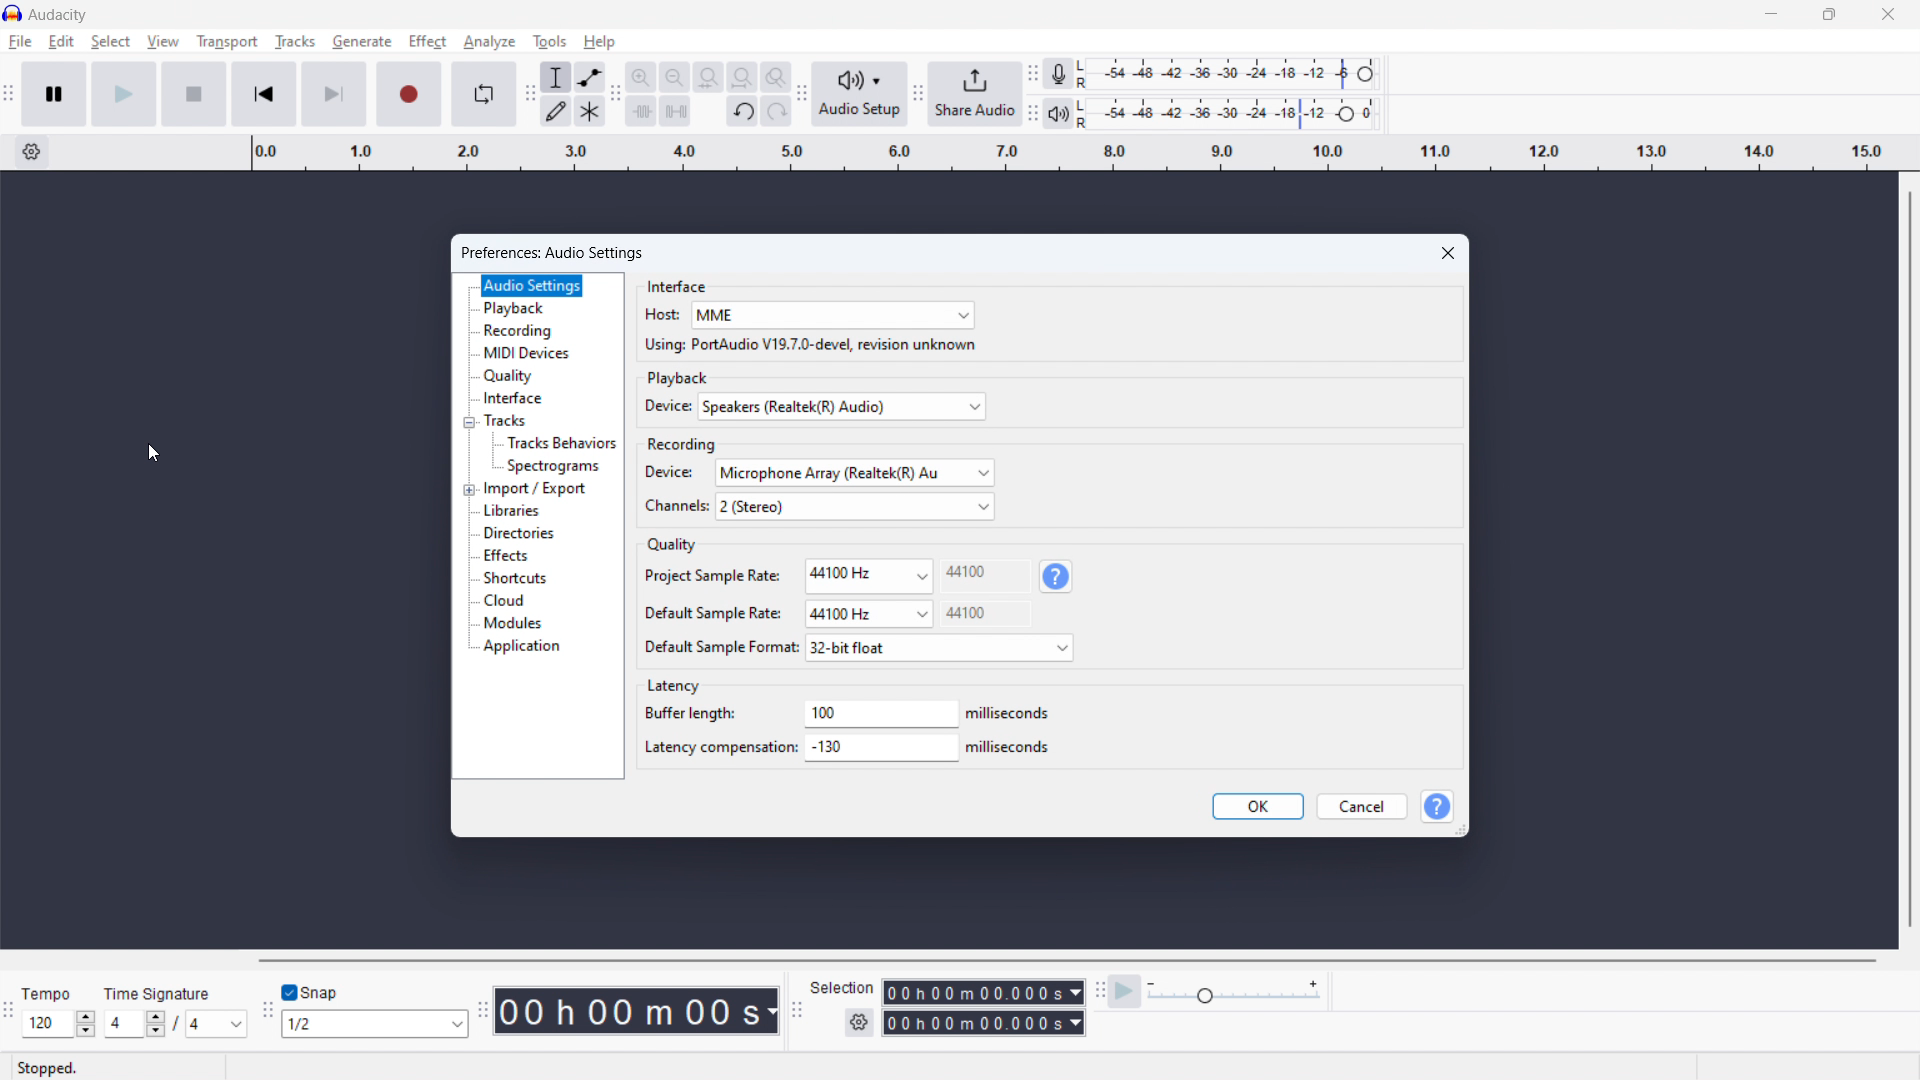 This screenshot has height=1080, width=1920. What do you see at coordinates (855, 507) in the screenshot?
I see `select recording channel` at bounding box center [855, 507].